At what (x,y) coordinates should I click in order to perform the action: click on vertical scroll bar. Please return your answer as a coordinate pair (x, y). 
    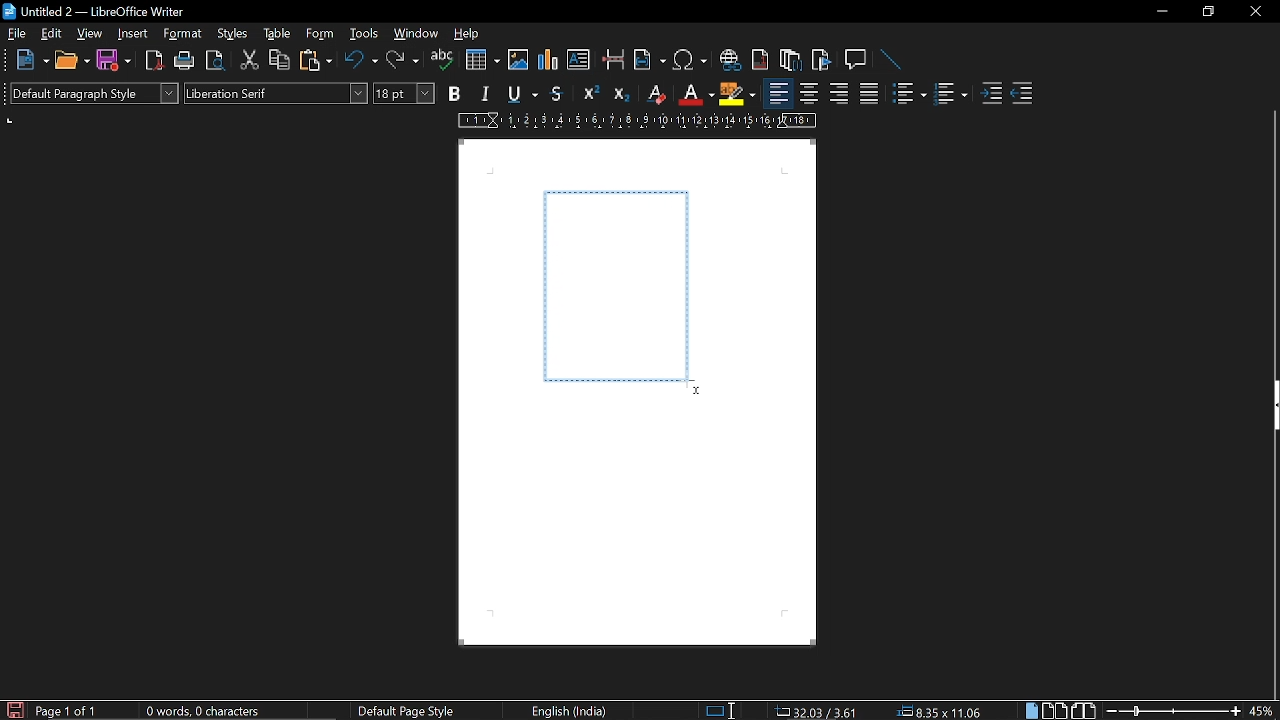
    Looking at the image, I should click on (1272, 242).